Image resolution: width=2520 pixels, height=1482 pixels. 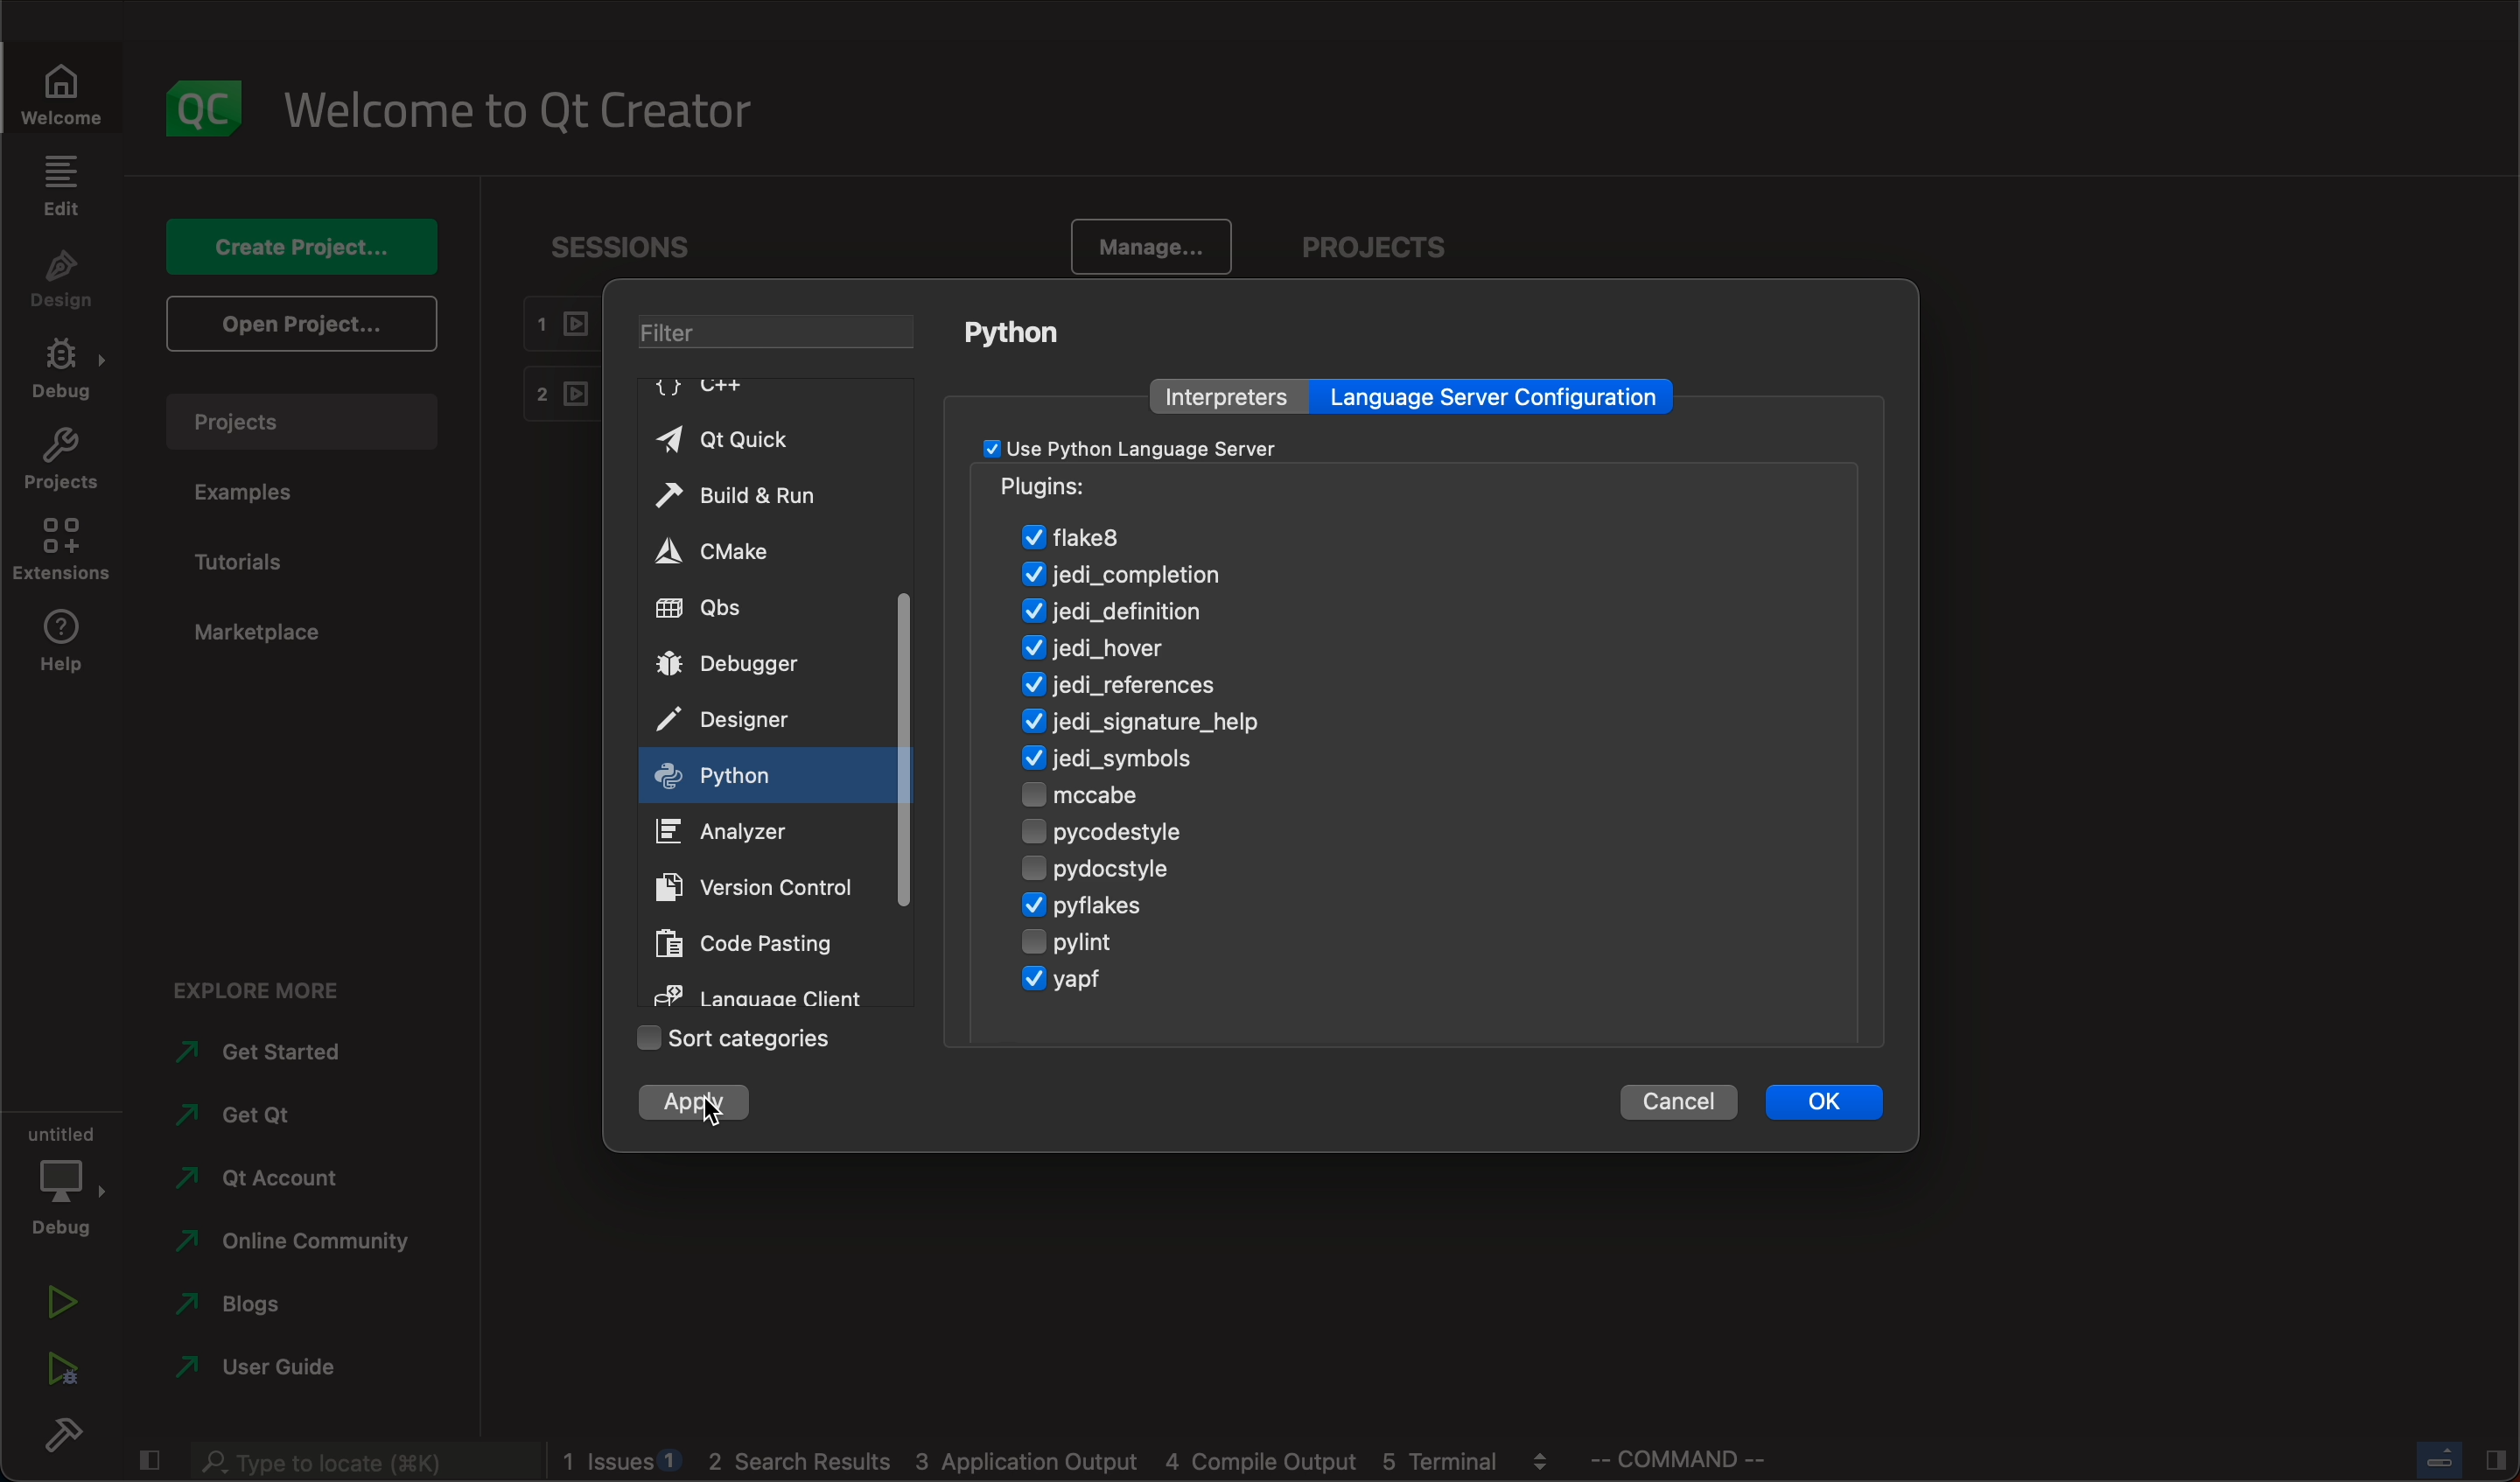 What do you see at coordinates (301, 422) in the screenshot?
I see `projects` at bounding box center [301, 422].